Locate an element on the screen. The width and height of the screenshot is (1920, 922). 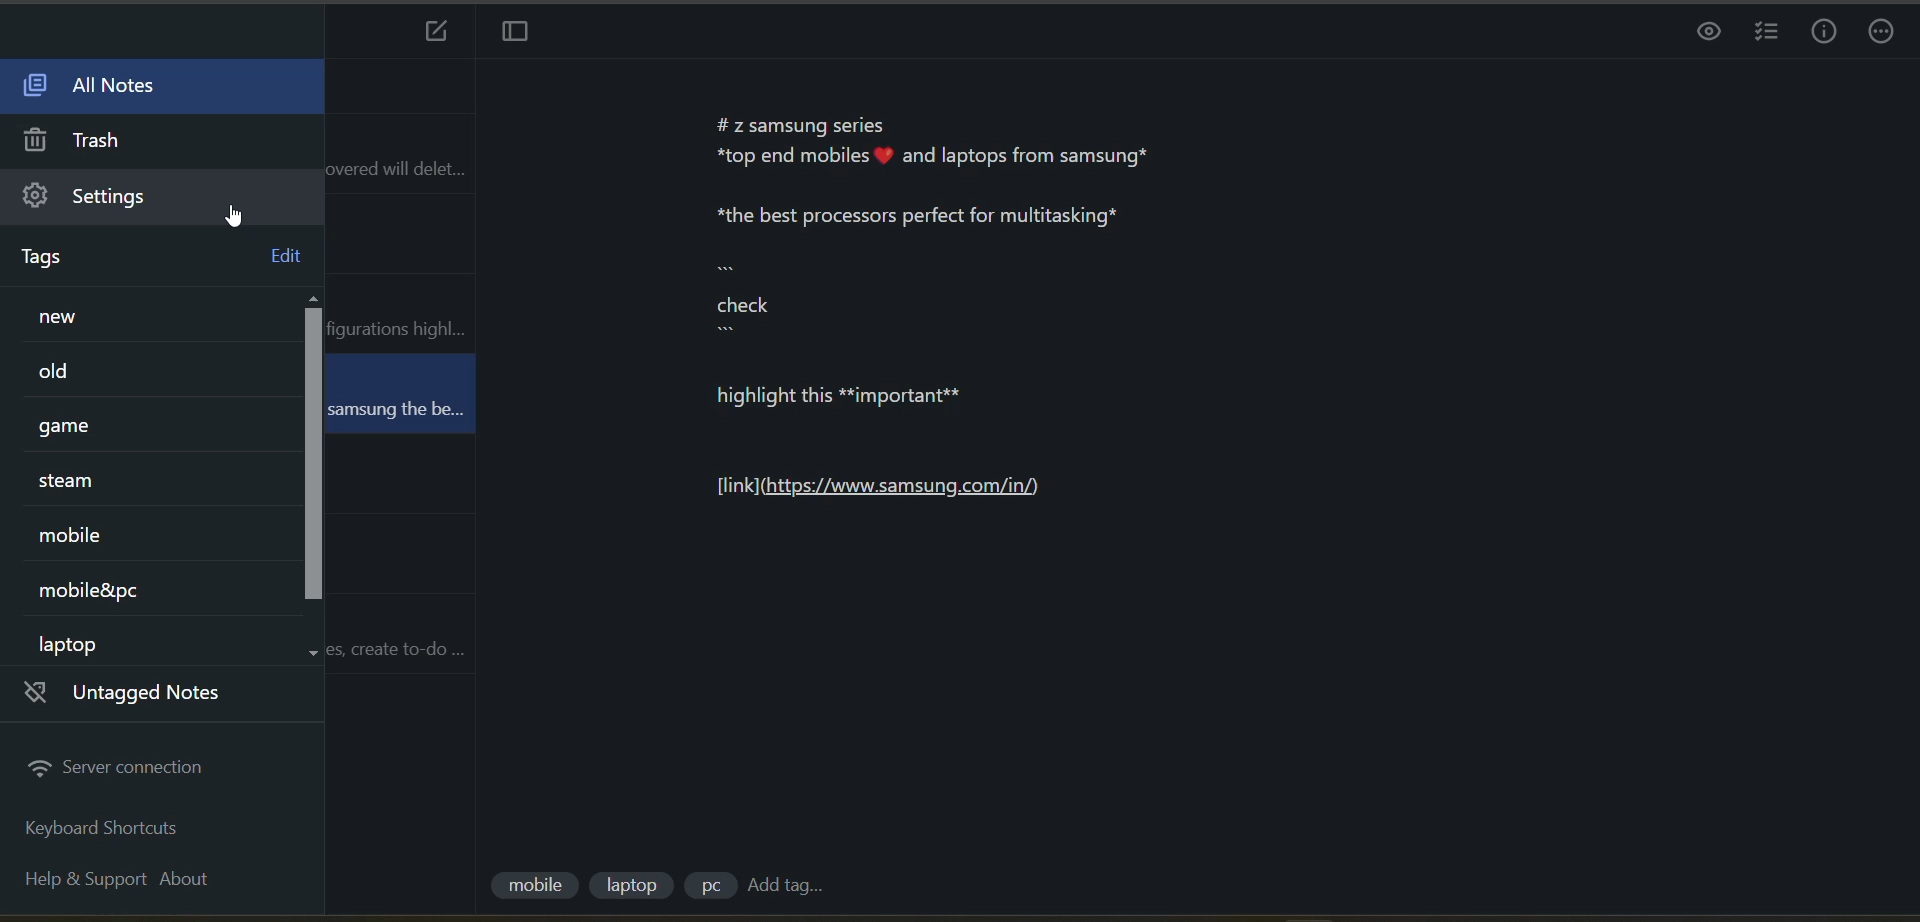
tag 6 is located at coordinates (109, 588).